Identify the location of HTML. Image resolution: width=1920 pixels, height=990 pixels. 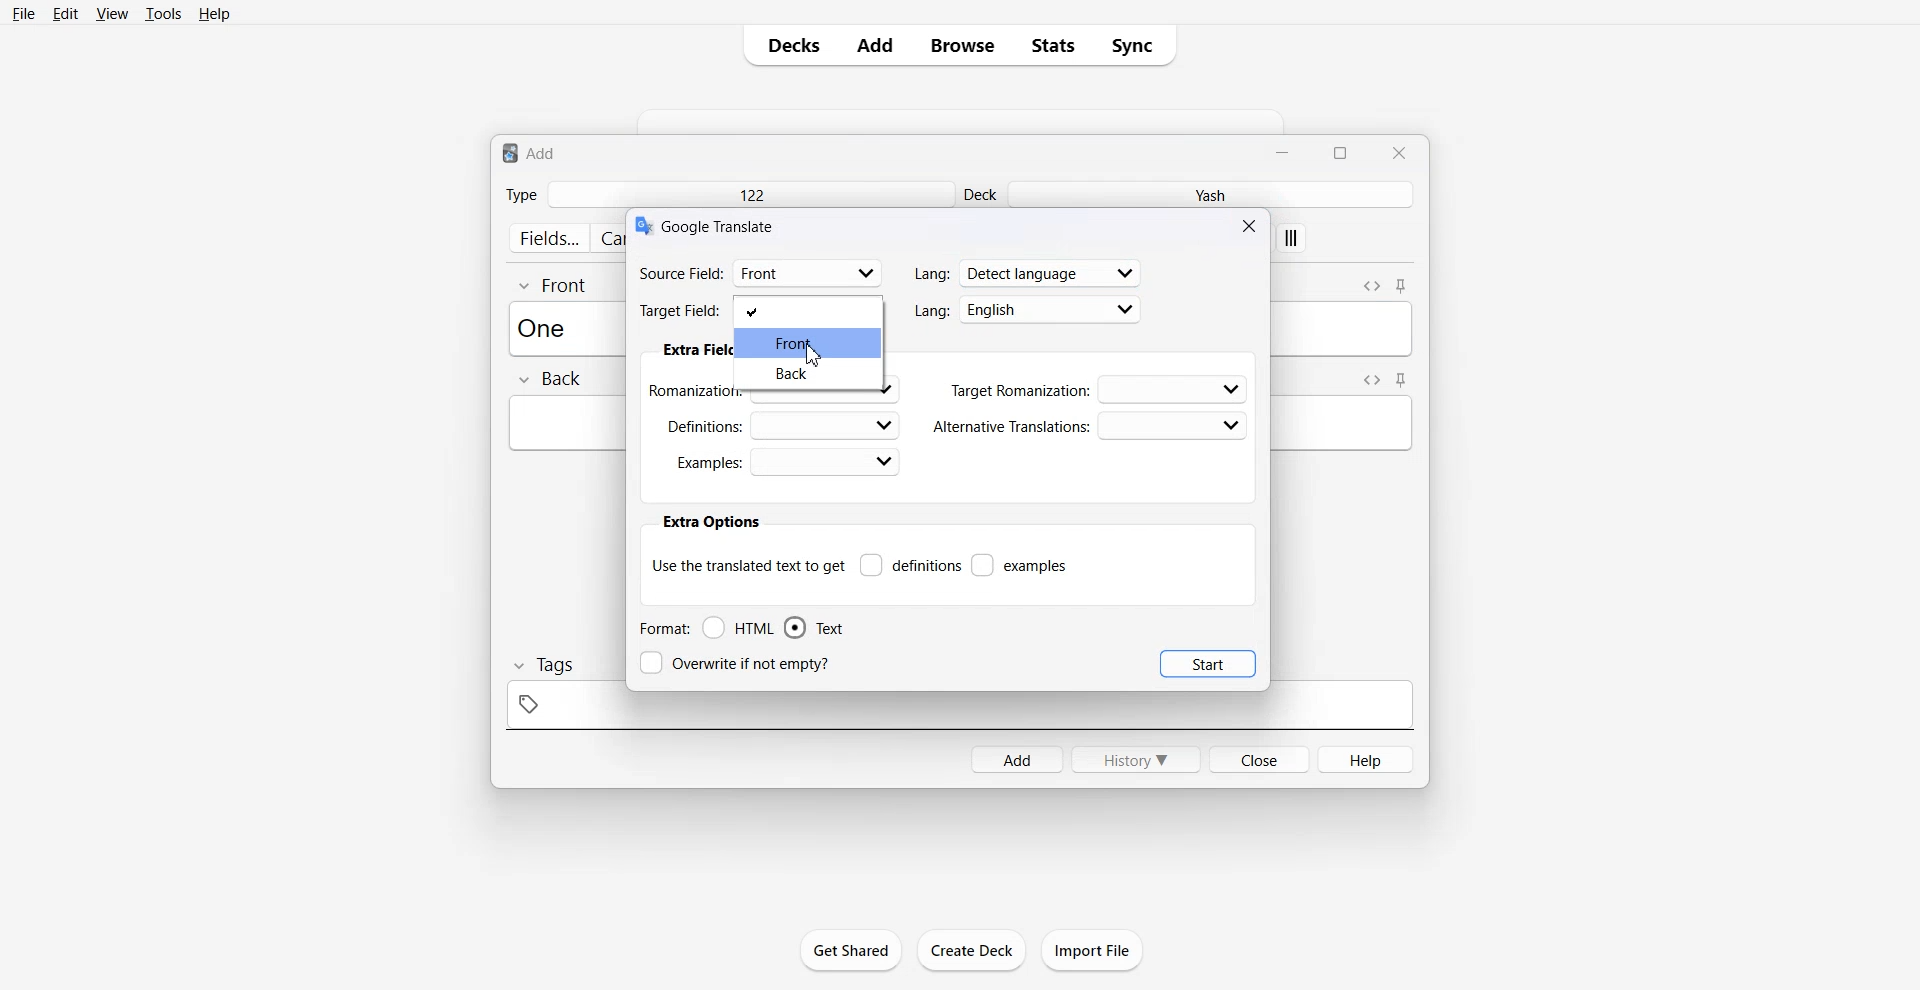
(739, 628).